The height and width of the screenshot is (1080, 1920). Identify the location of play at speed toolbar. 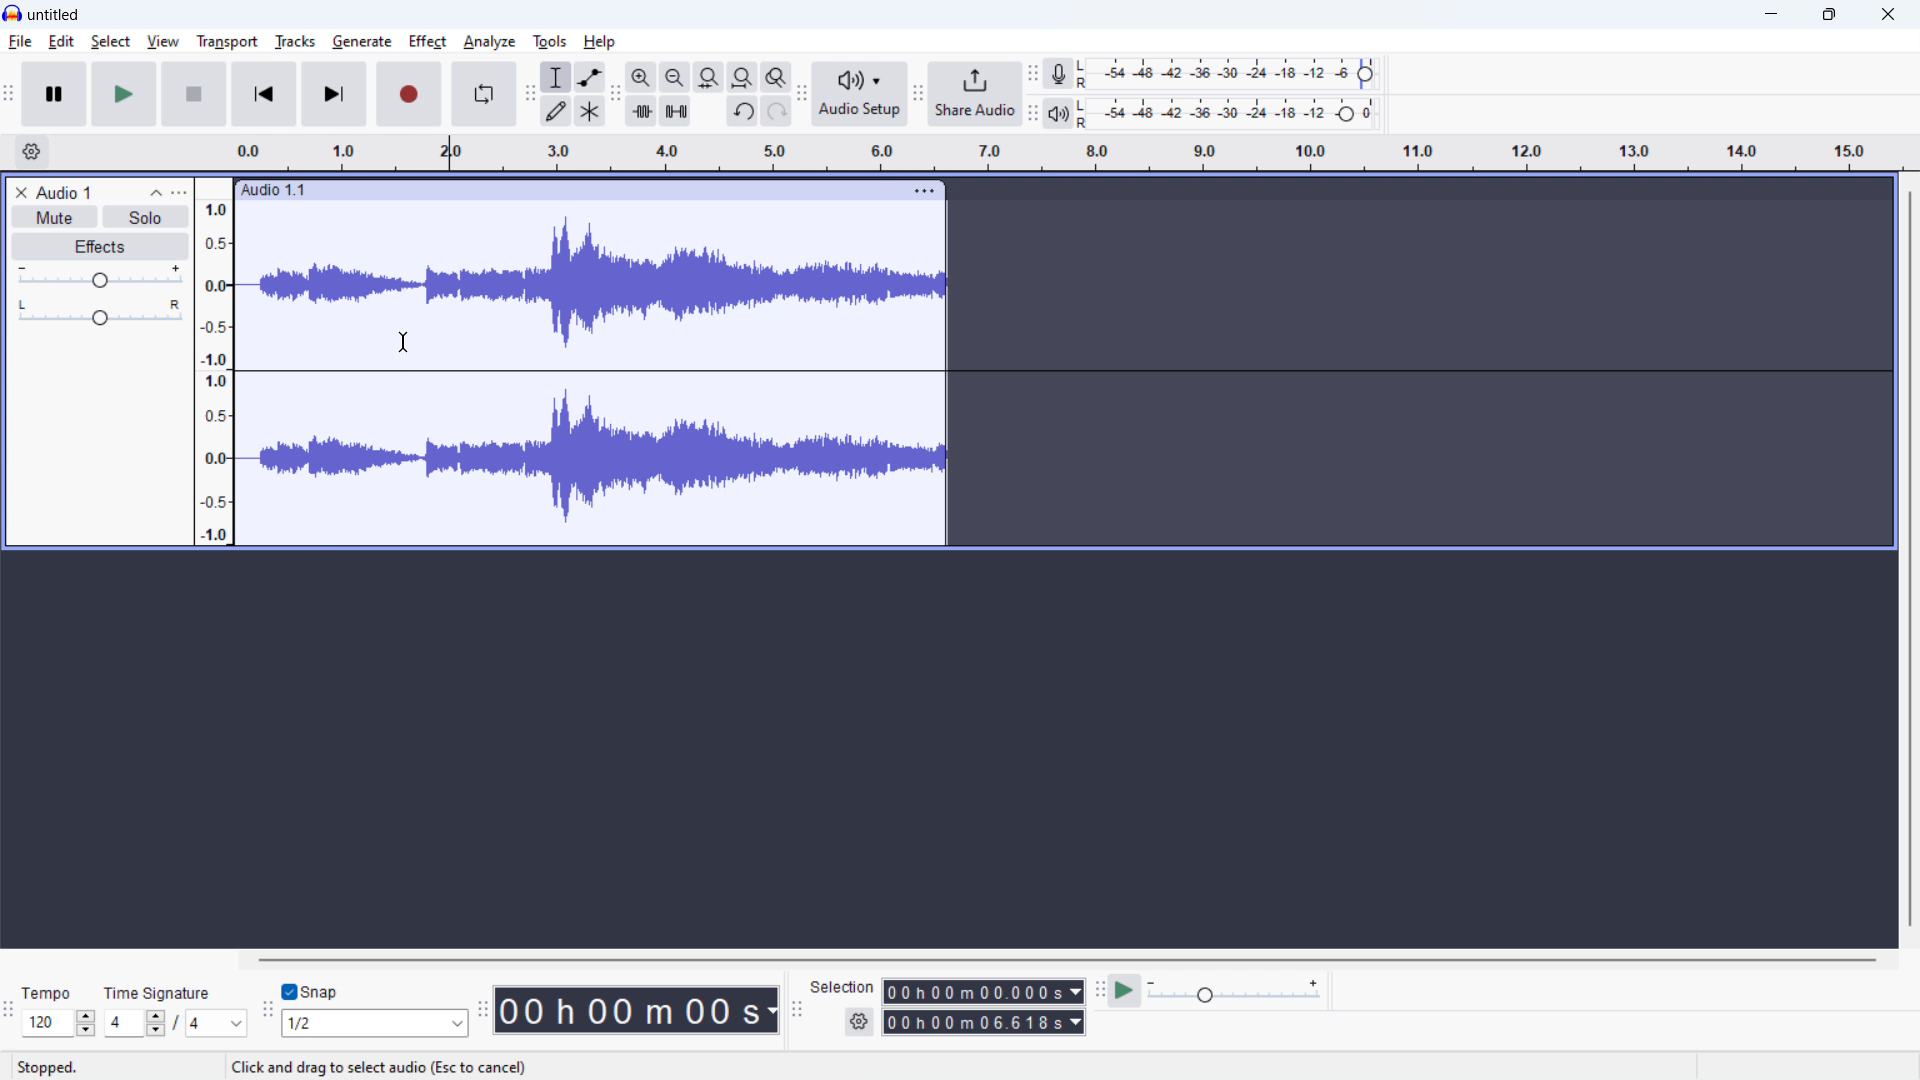
(1098, 992).